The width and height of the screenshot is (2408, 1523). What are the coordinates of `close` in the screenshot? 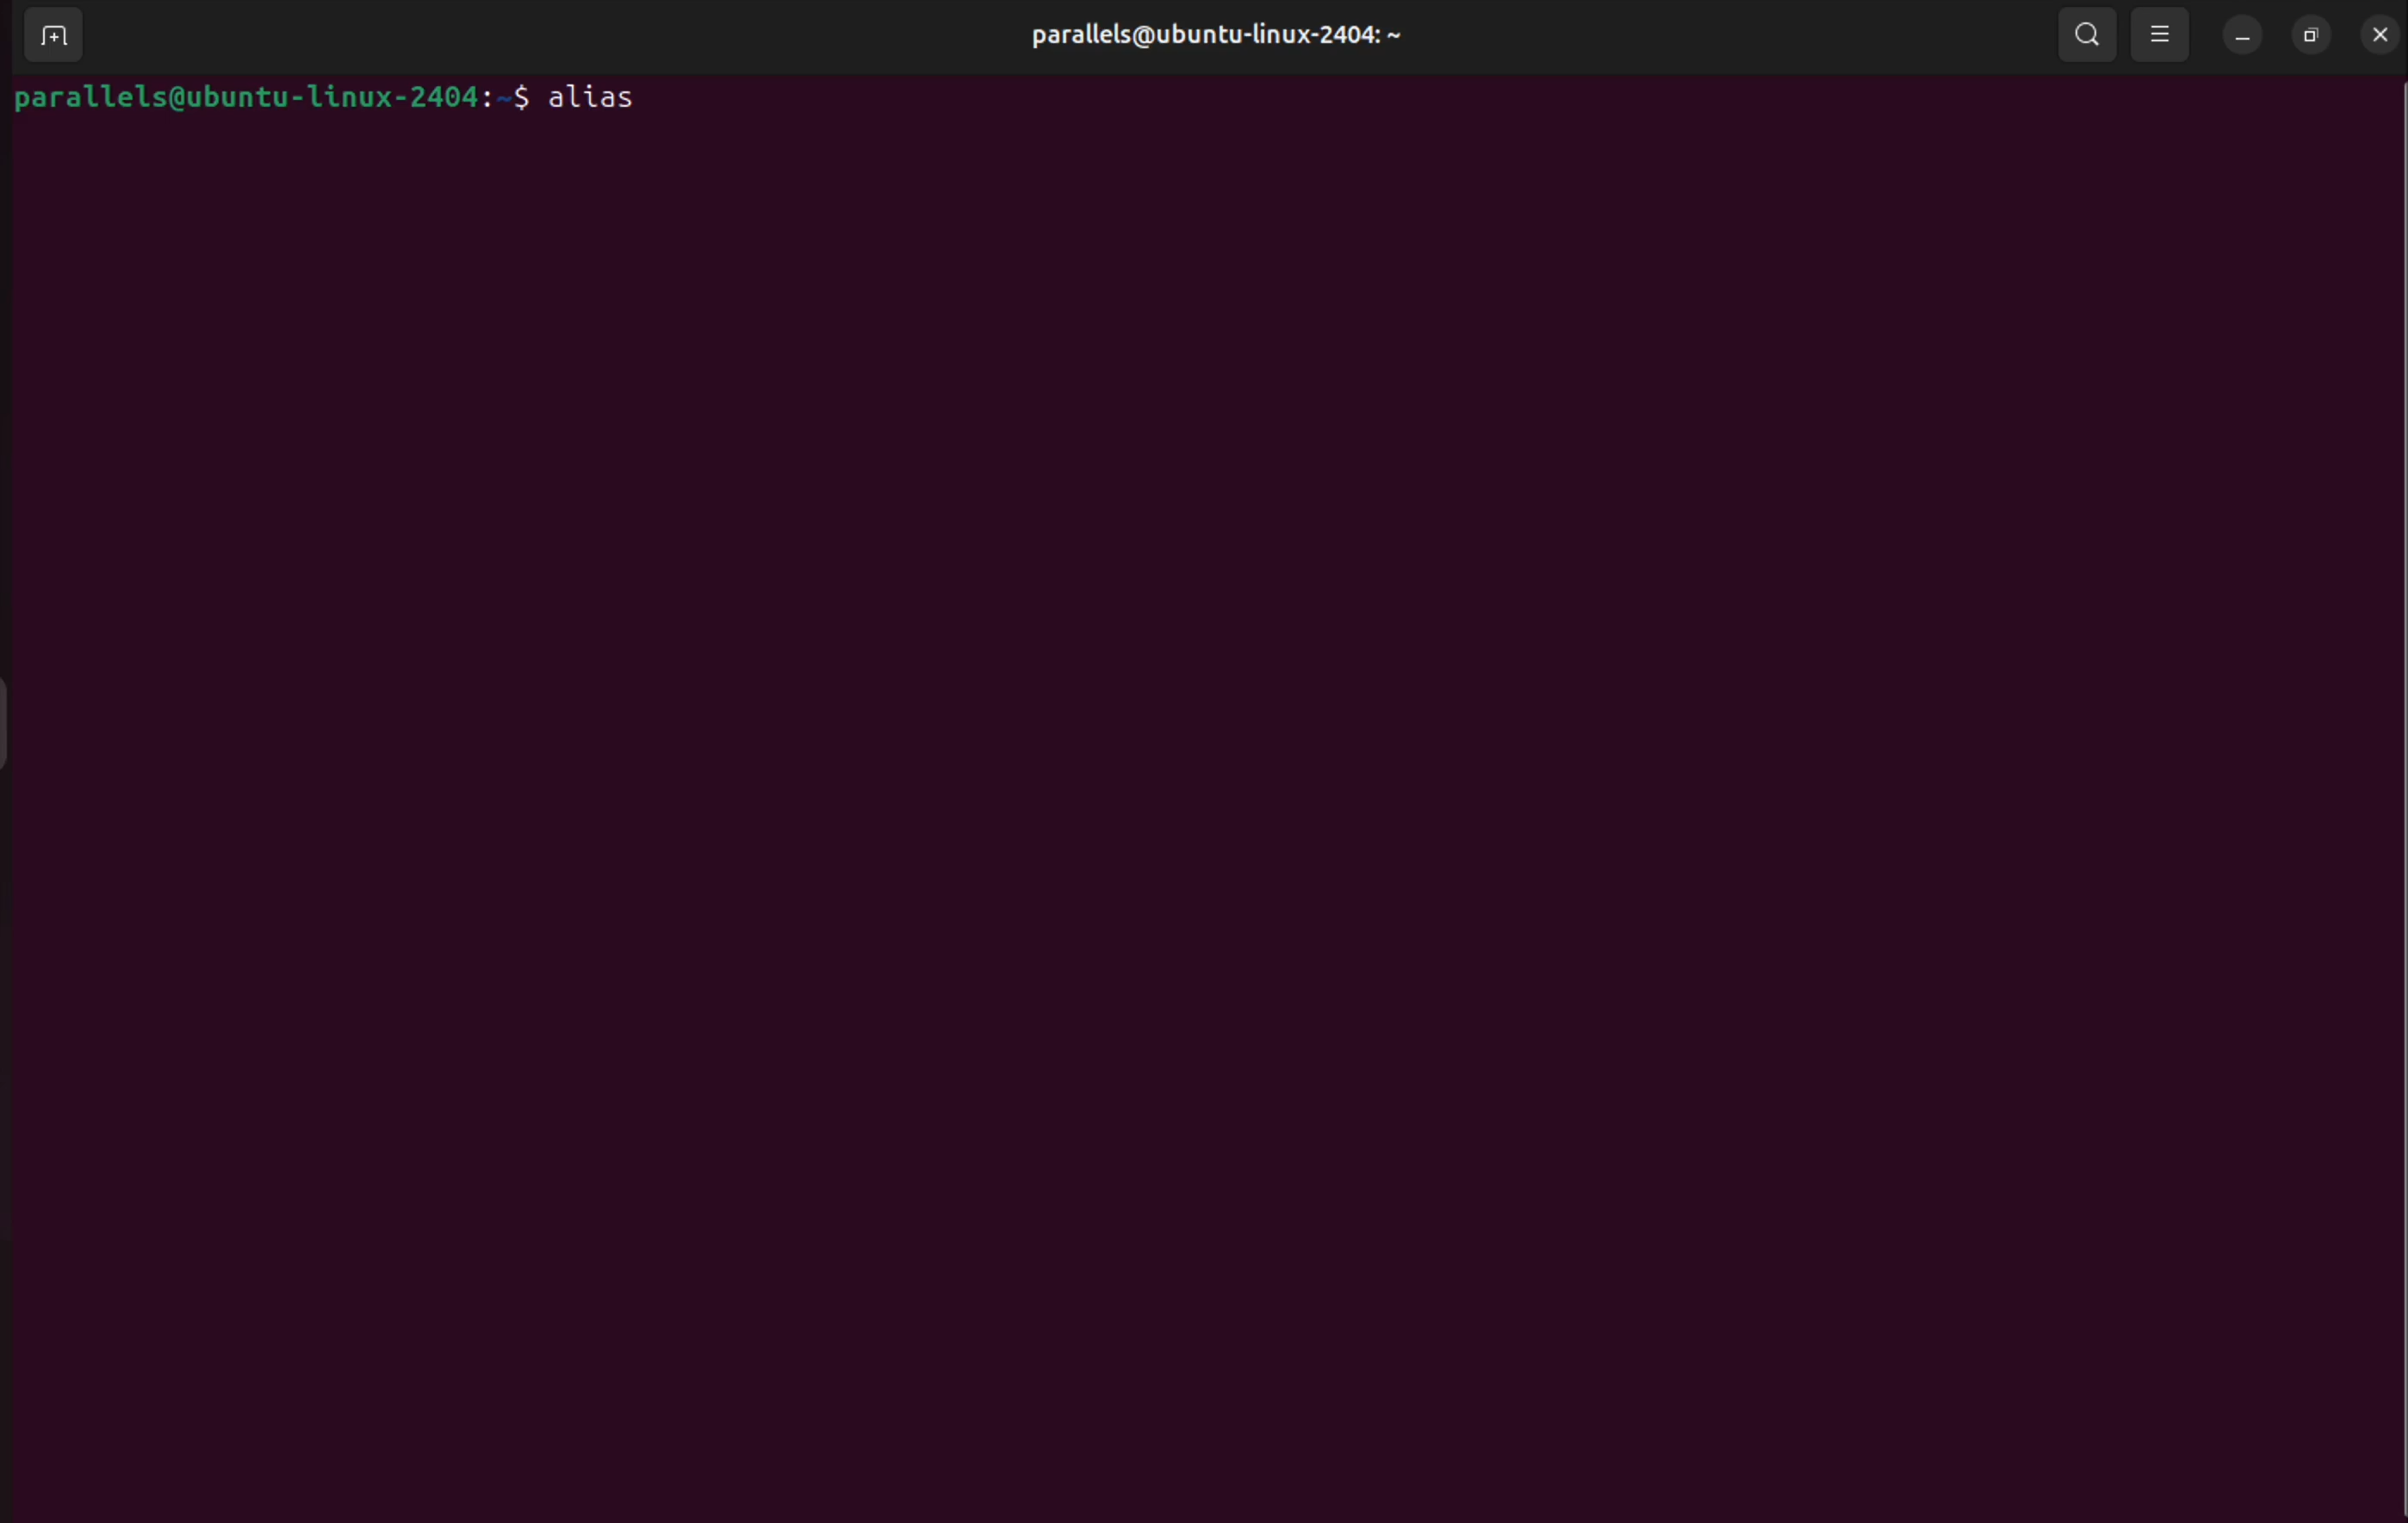 It's located at (2374, 33).